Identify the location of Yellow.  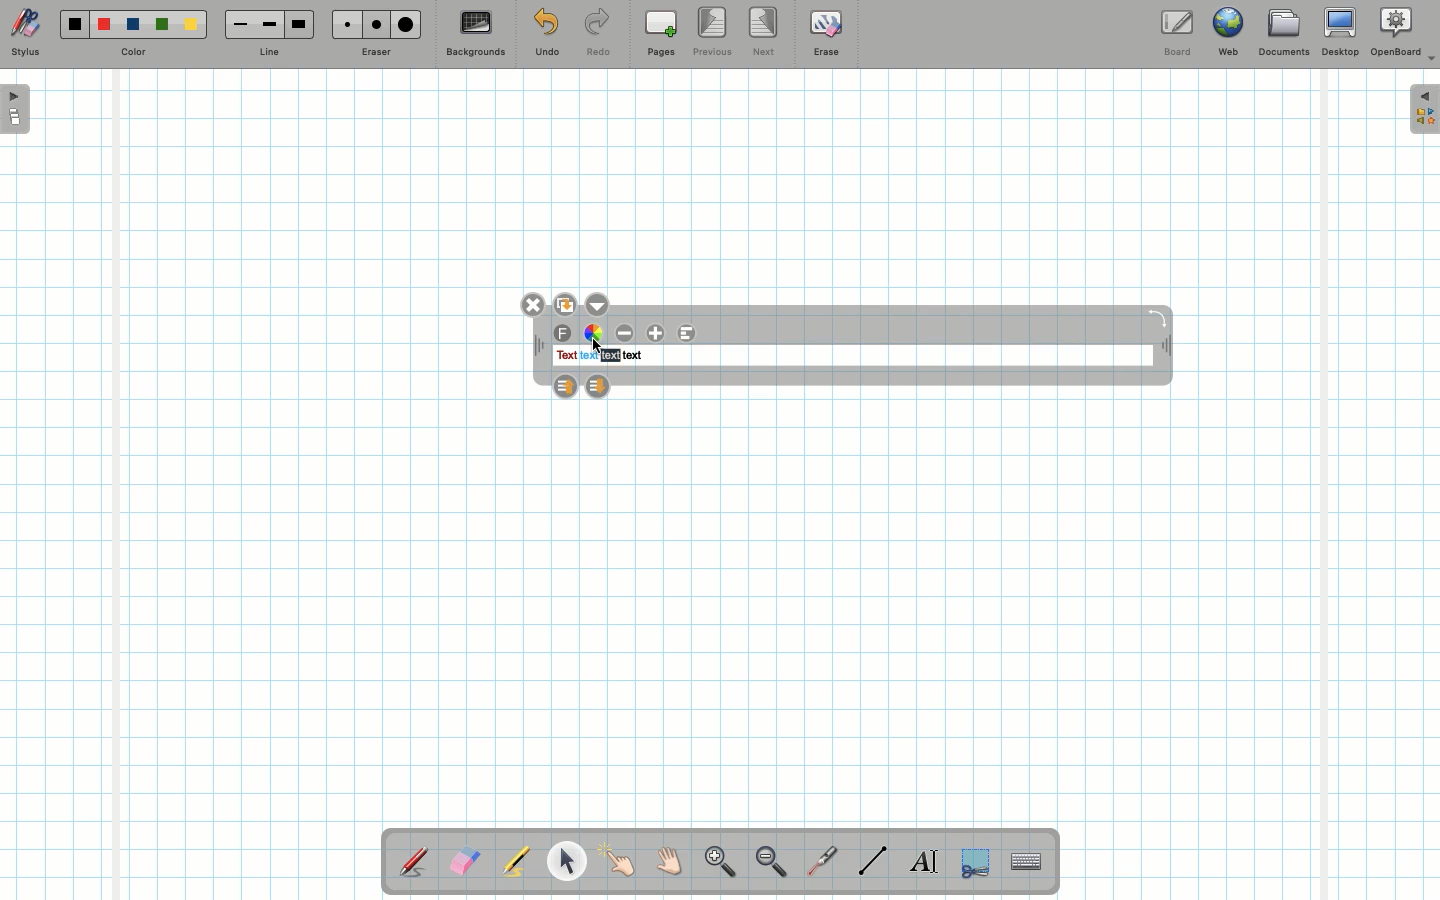
(191, 24).